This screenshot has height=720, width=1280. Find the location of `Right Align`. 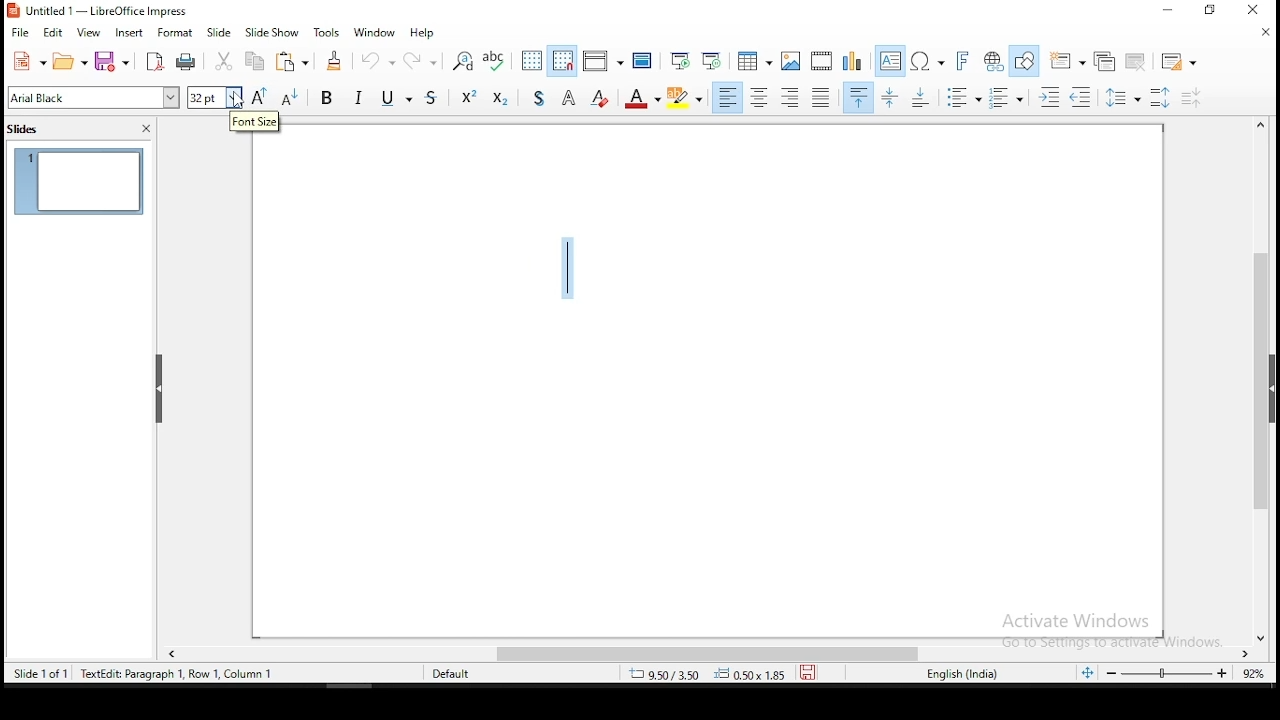

Right Align is located at coordinates (791, 97).